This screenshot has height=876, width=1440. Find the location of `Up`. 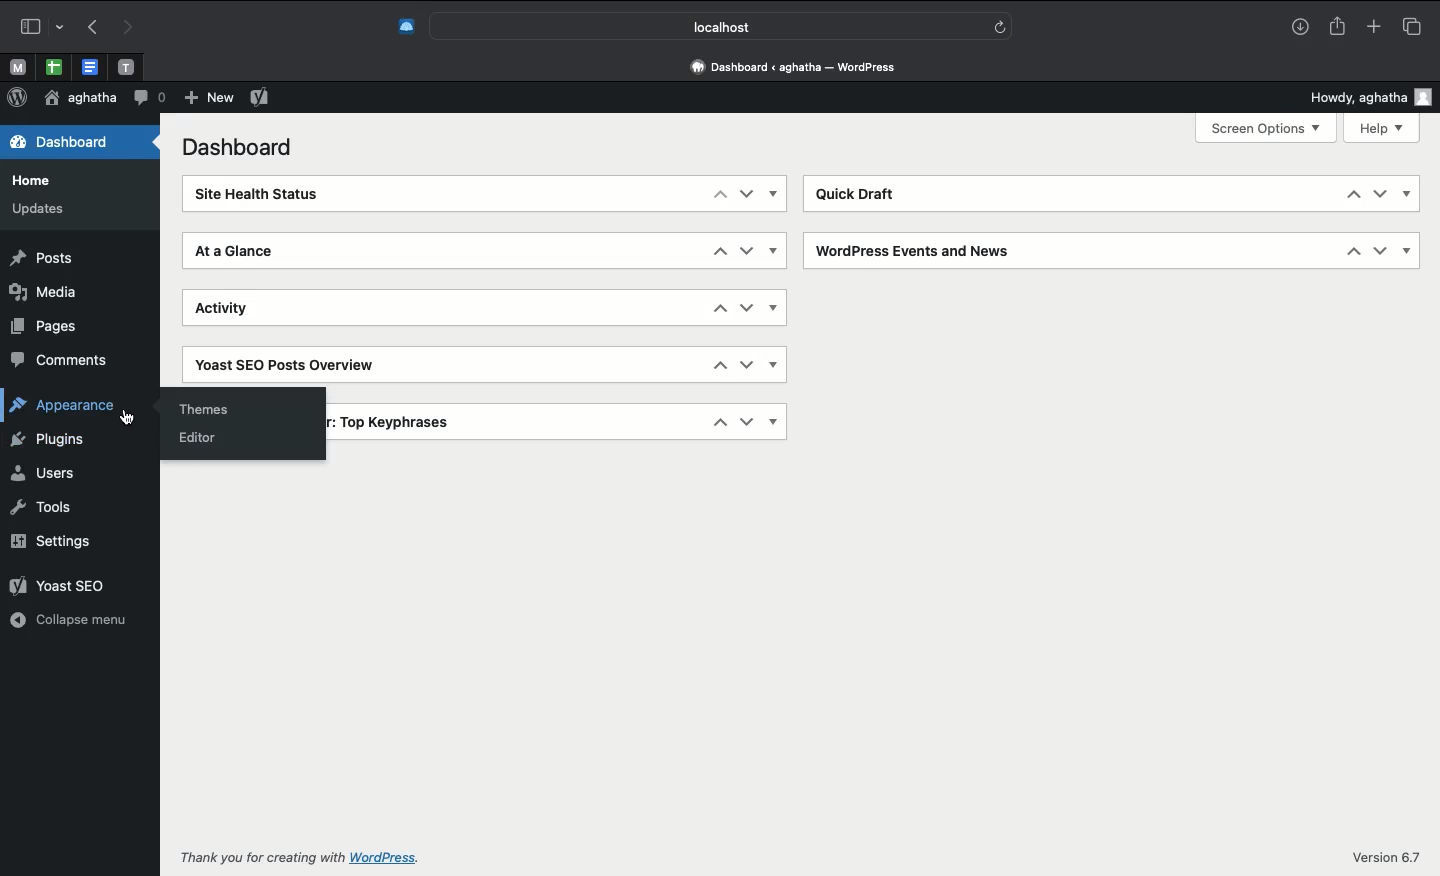

Up is located at coordinates (719, 193).